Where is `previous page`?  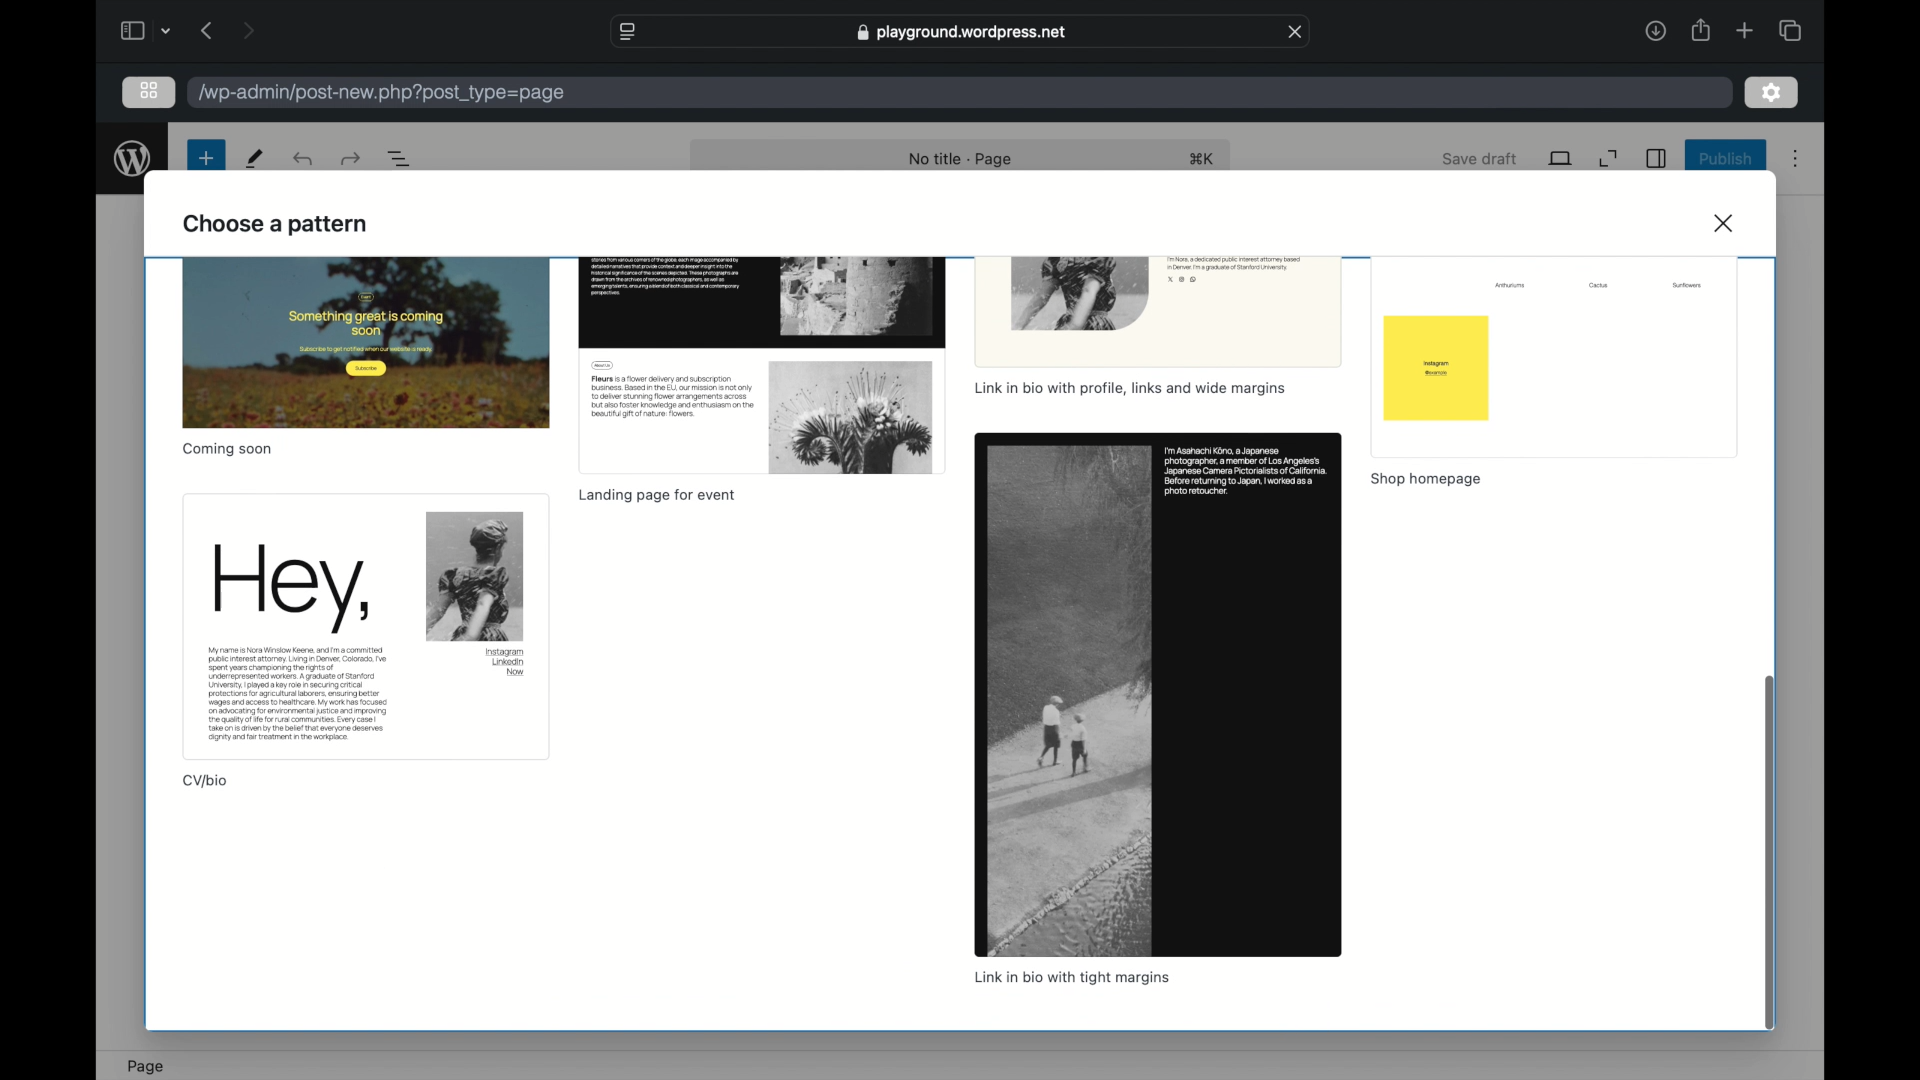 previous page is located at coordinates (208, 30).